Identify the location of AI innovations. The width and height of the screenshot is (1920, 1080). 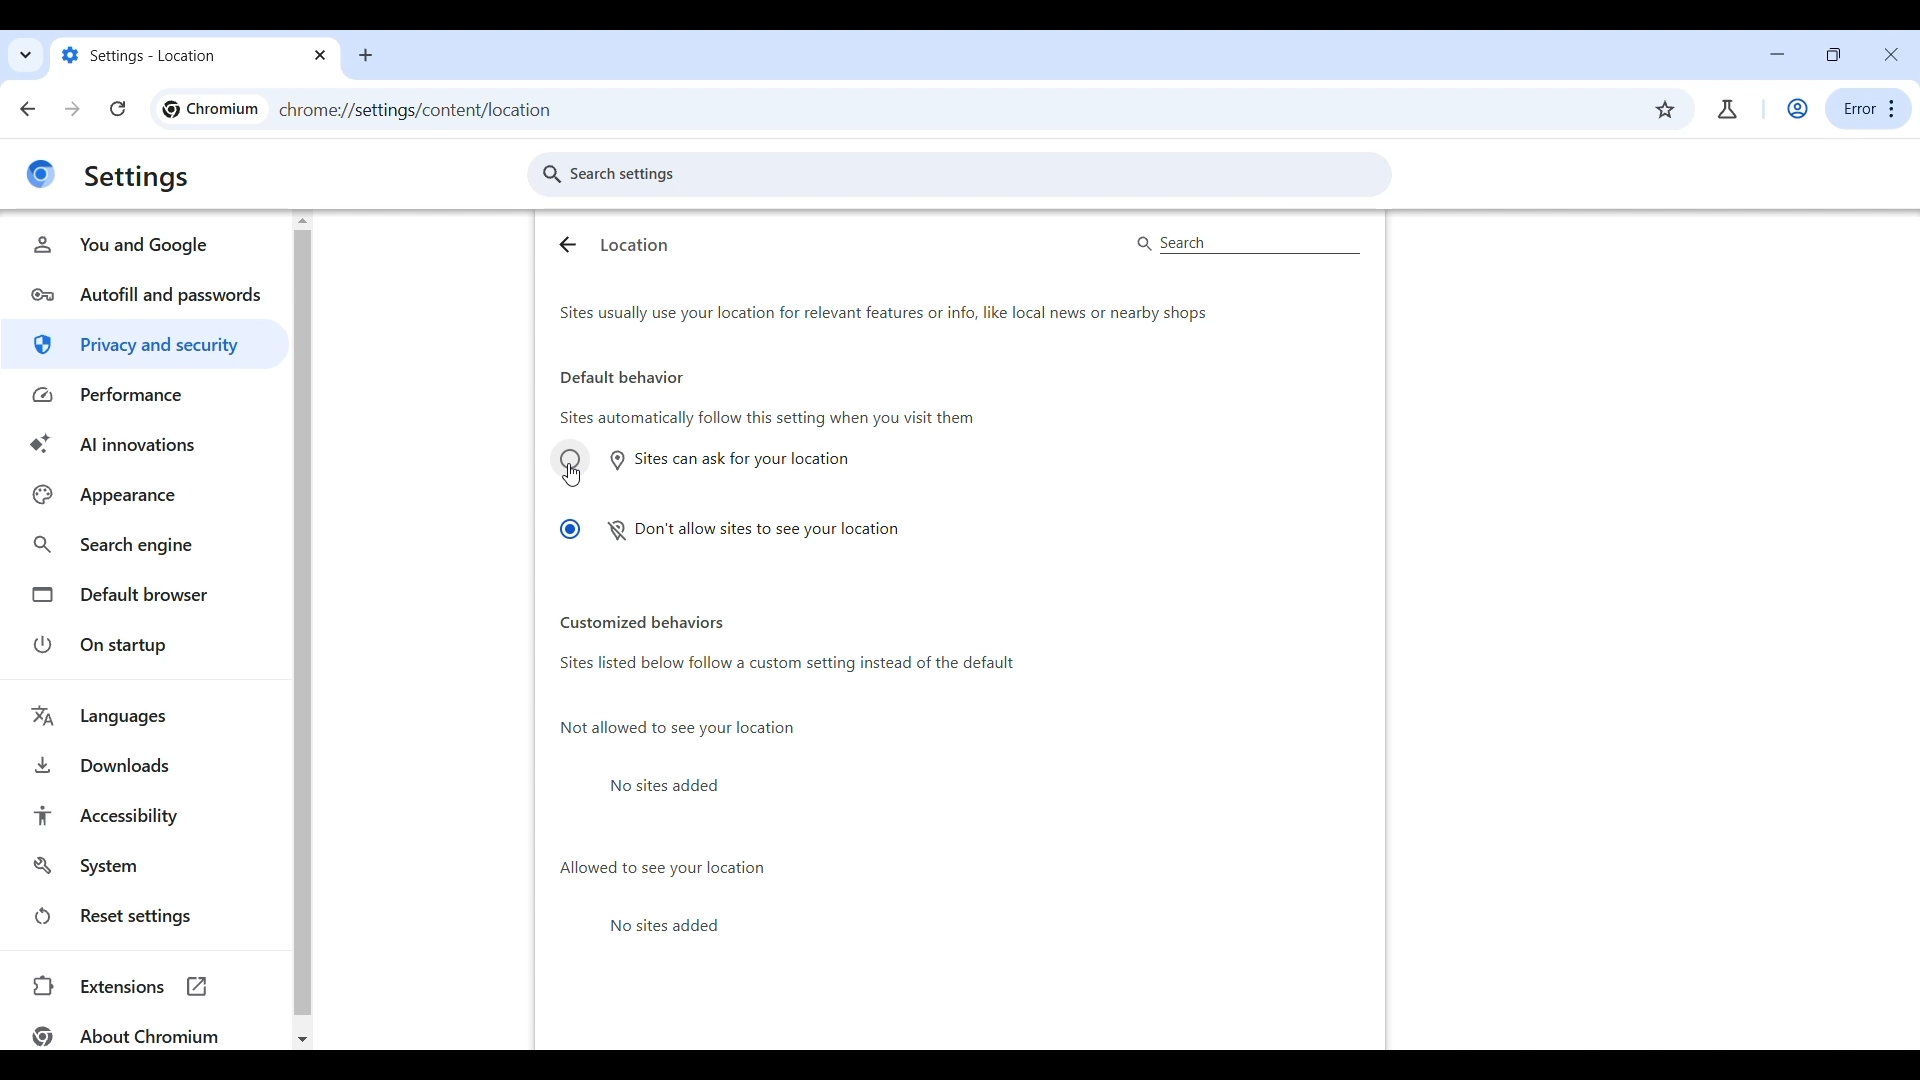
(145, 444).